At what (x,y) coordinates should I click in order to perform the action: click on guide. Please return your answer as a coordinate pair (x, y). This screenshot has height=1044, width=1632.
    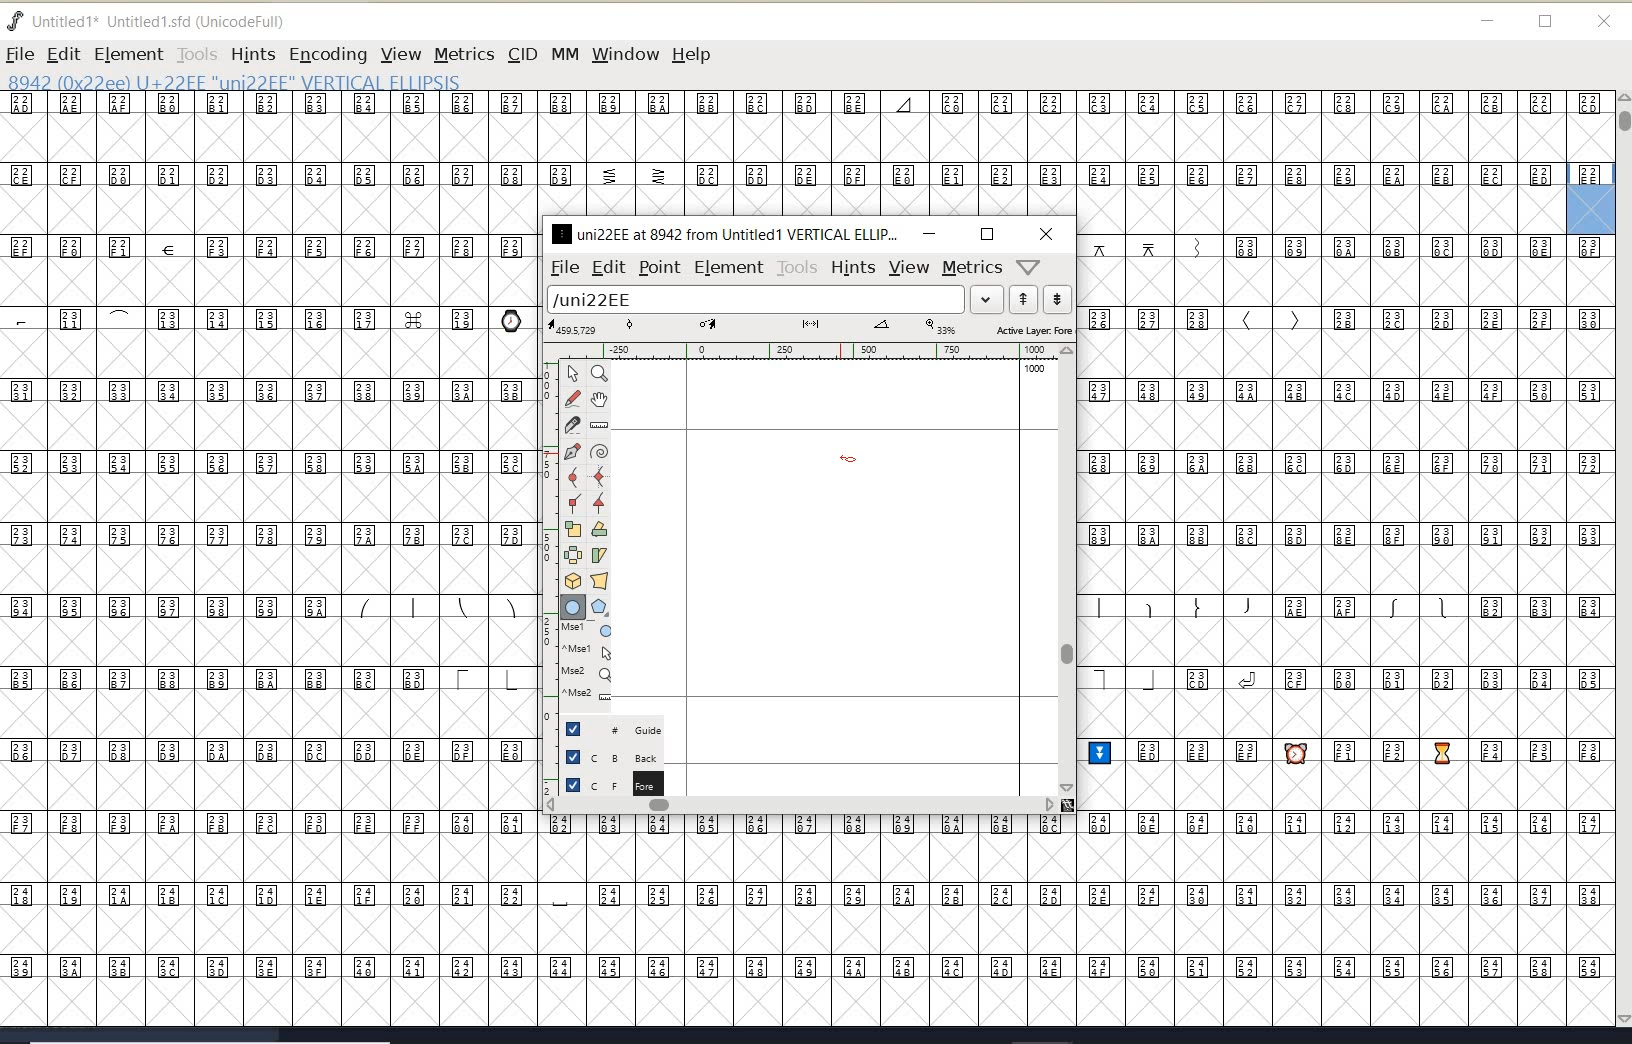
    Looking at the image, I should click on (621, 727).